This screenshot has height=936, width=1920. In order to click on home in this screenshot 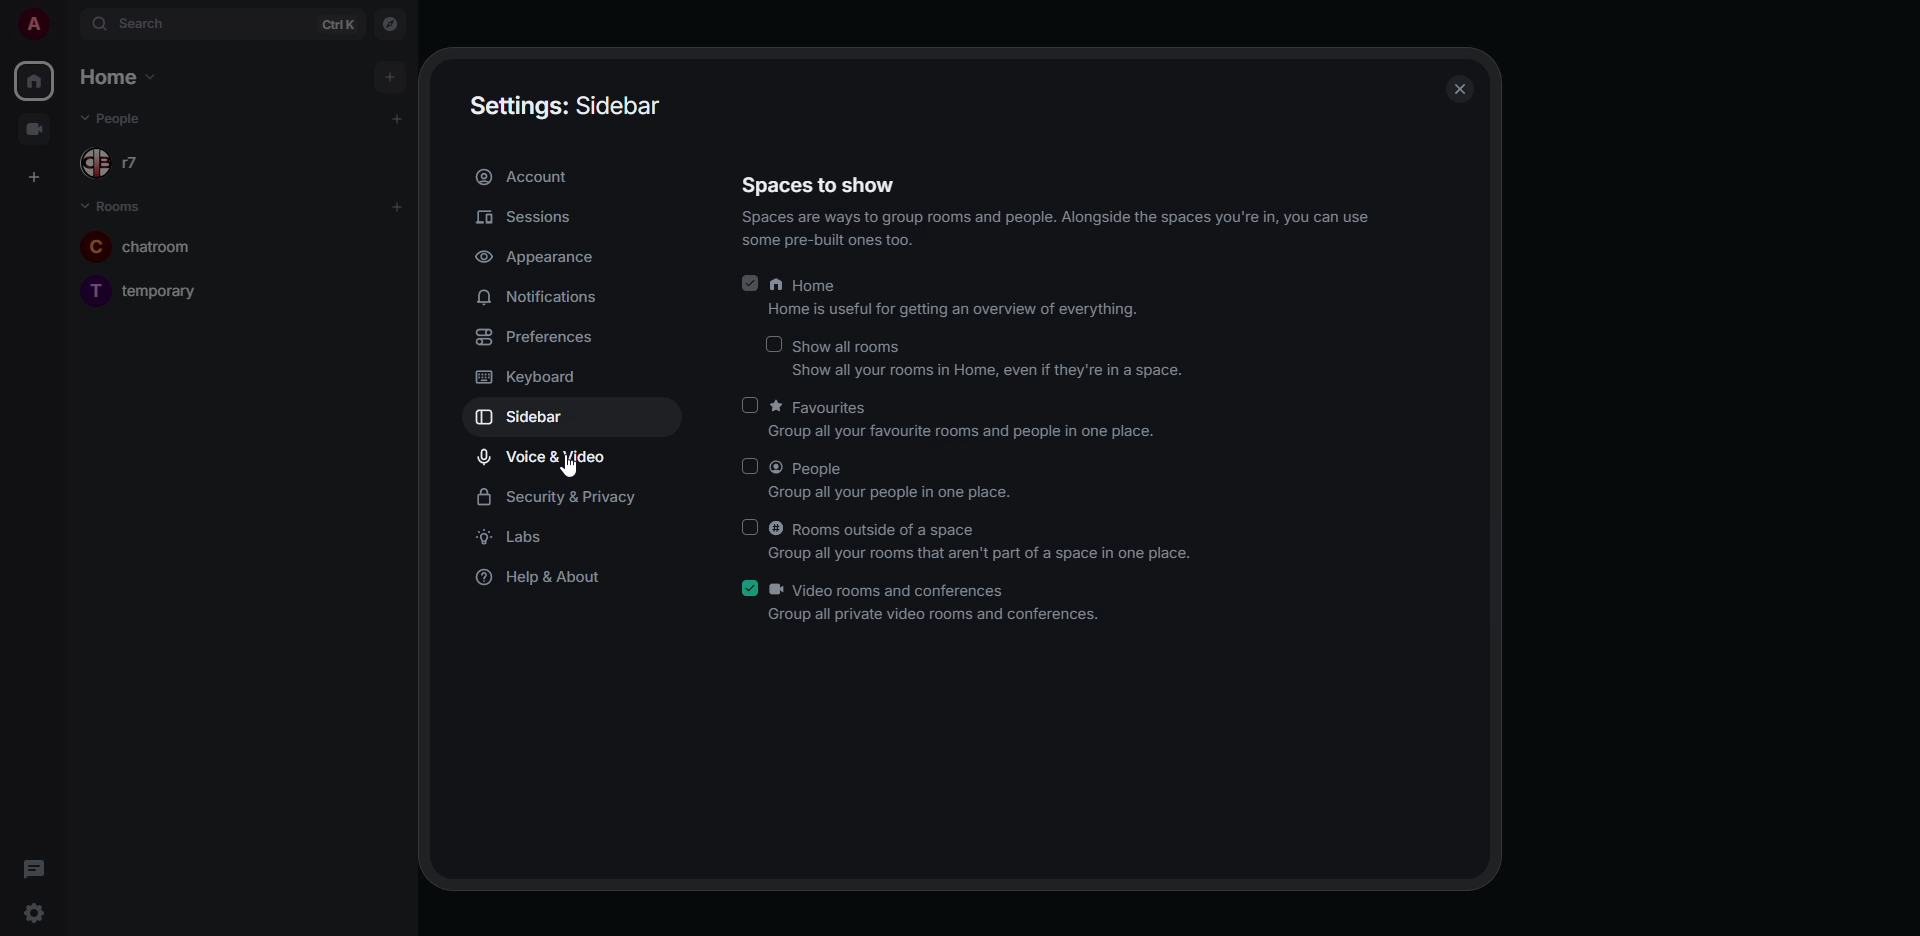, I will do `click(956, 300)`.